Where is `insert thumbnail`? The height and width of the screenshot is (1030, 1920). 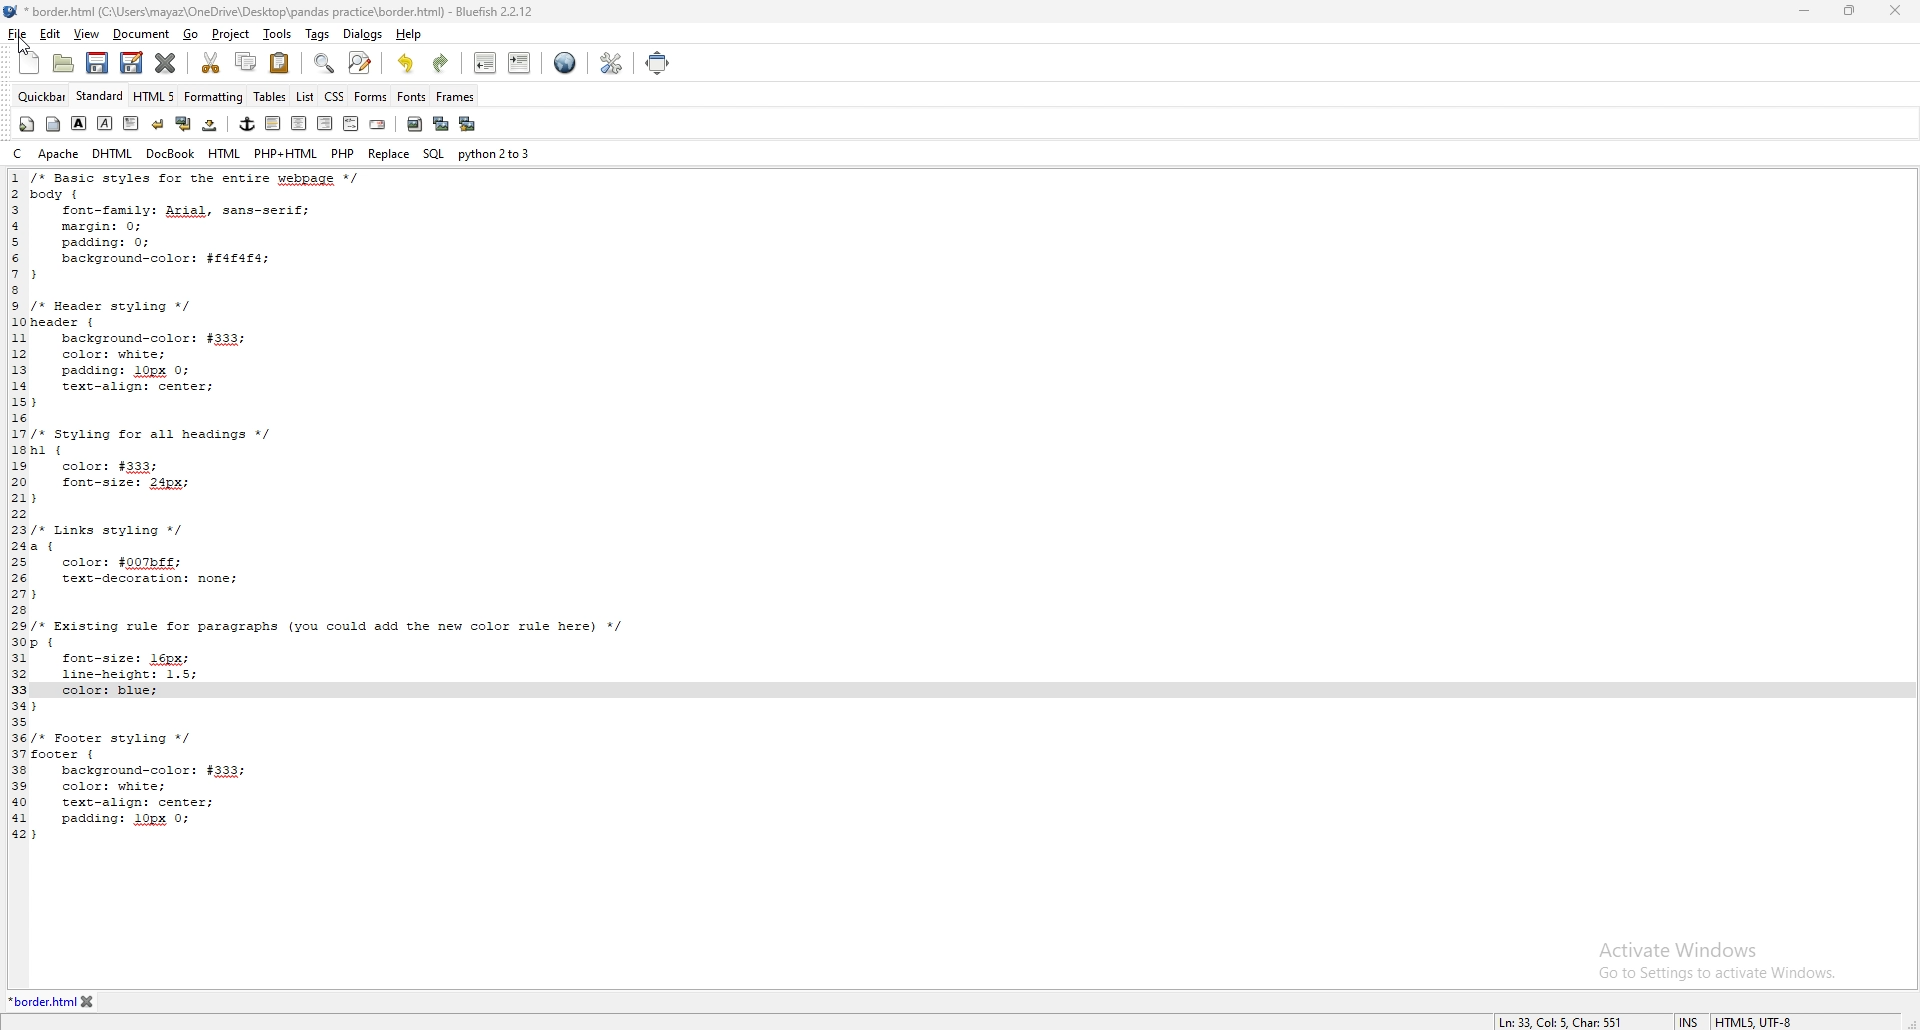
insert thumbnail is located at coordinates (441, 124).